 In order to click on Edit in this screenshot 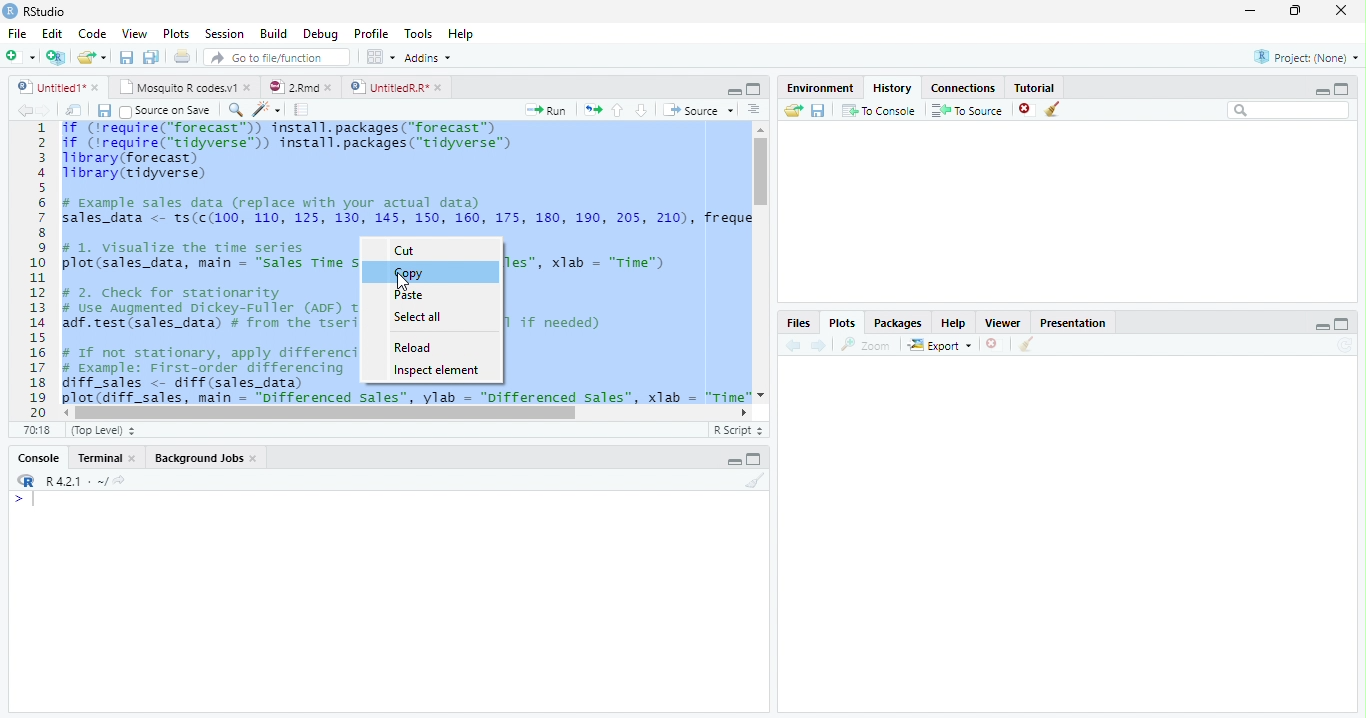, I will do `click(53, 33)`.